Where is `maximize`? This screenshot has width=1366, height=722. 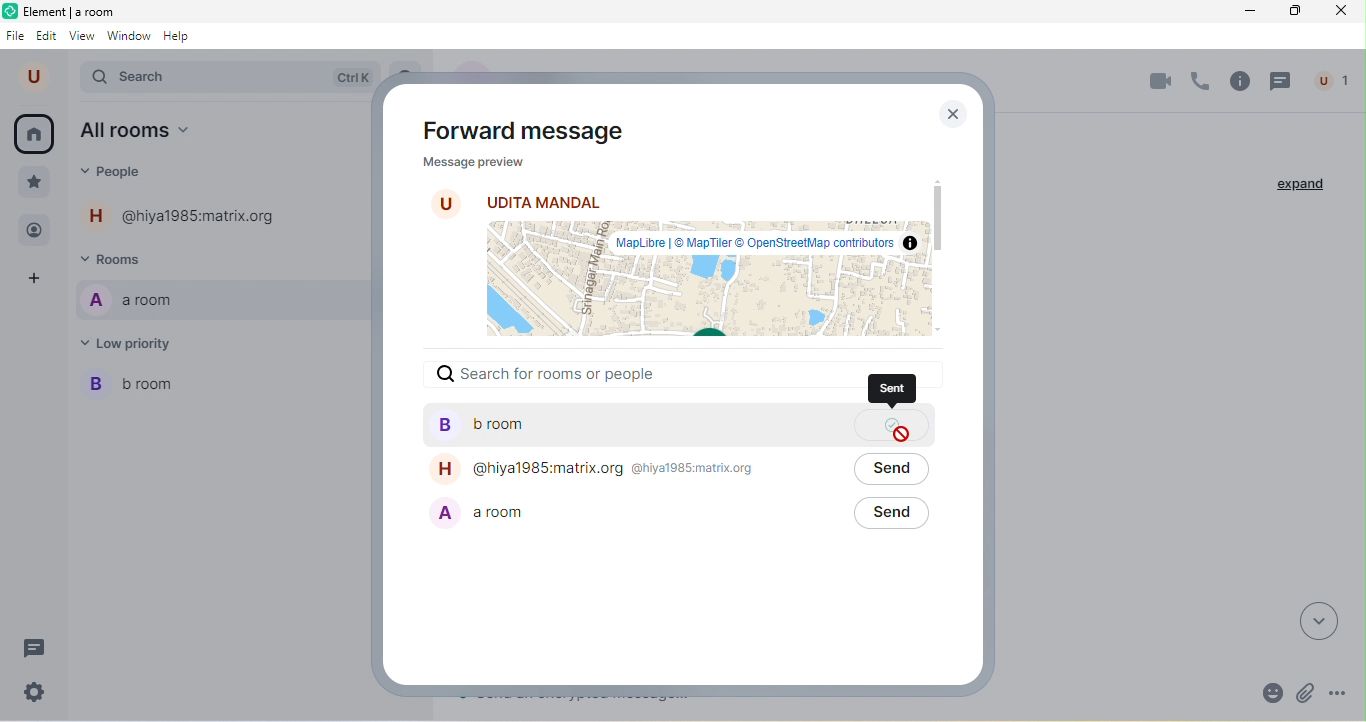
maximize is located at coordinates (1290, 11).